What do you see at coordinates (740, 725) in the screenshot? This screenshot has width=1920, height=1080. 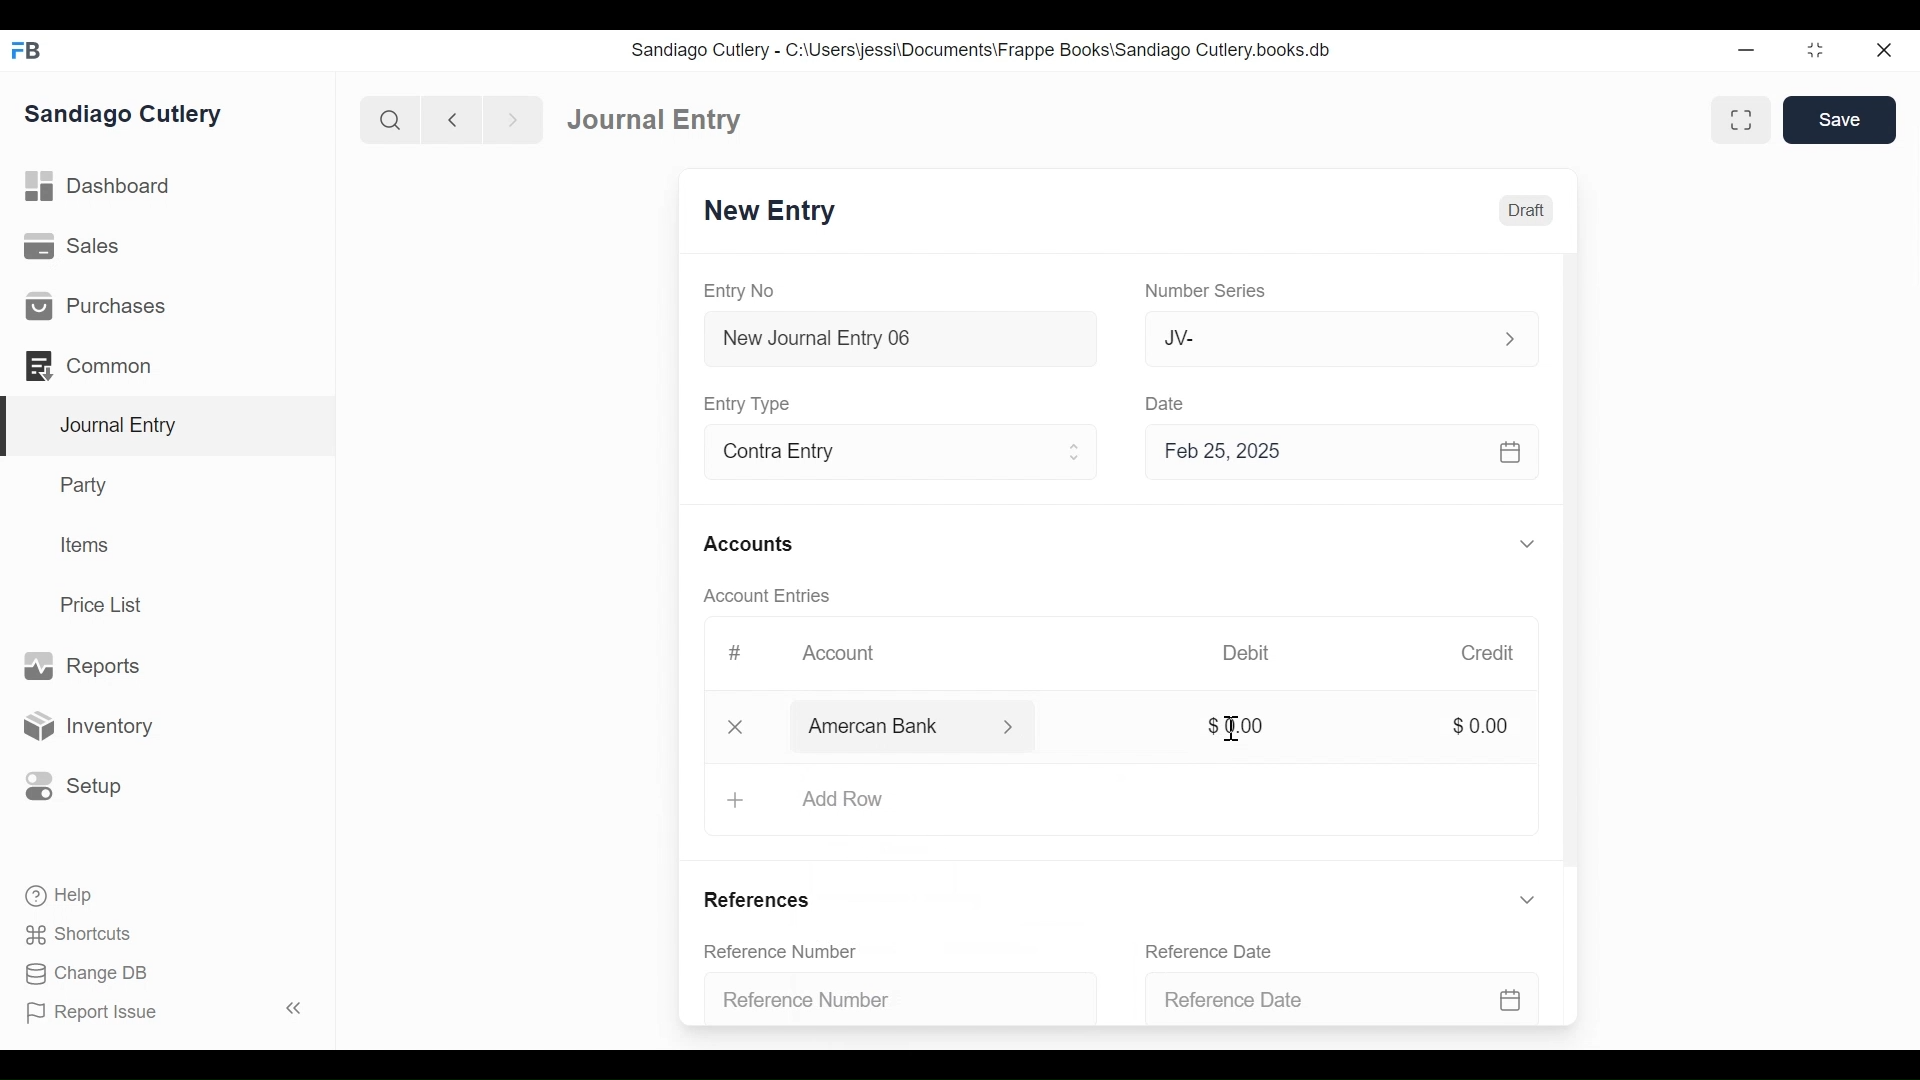 I see `close` at bounding box center [740, 725].